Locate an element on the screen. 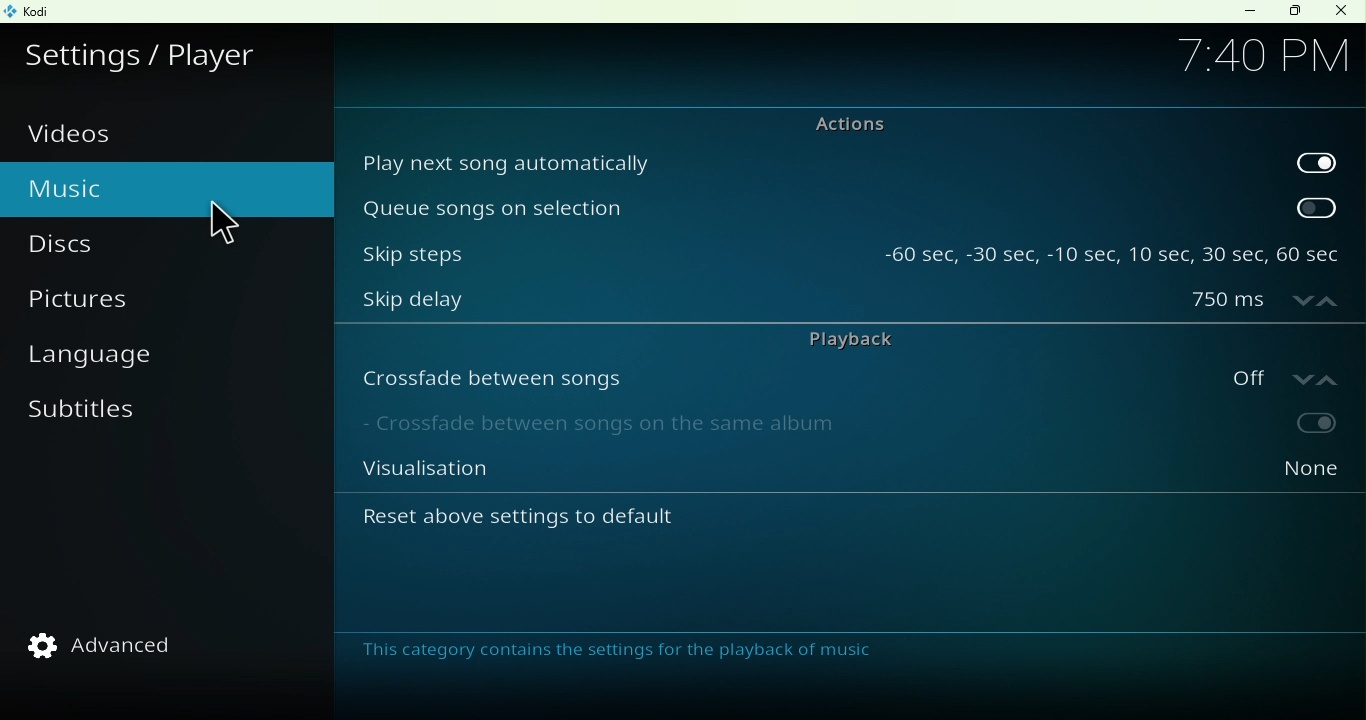  Crossfade between songs is located at coordinates (765, 377).